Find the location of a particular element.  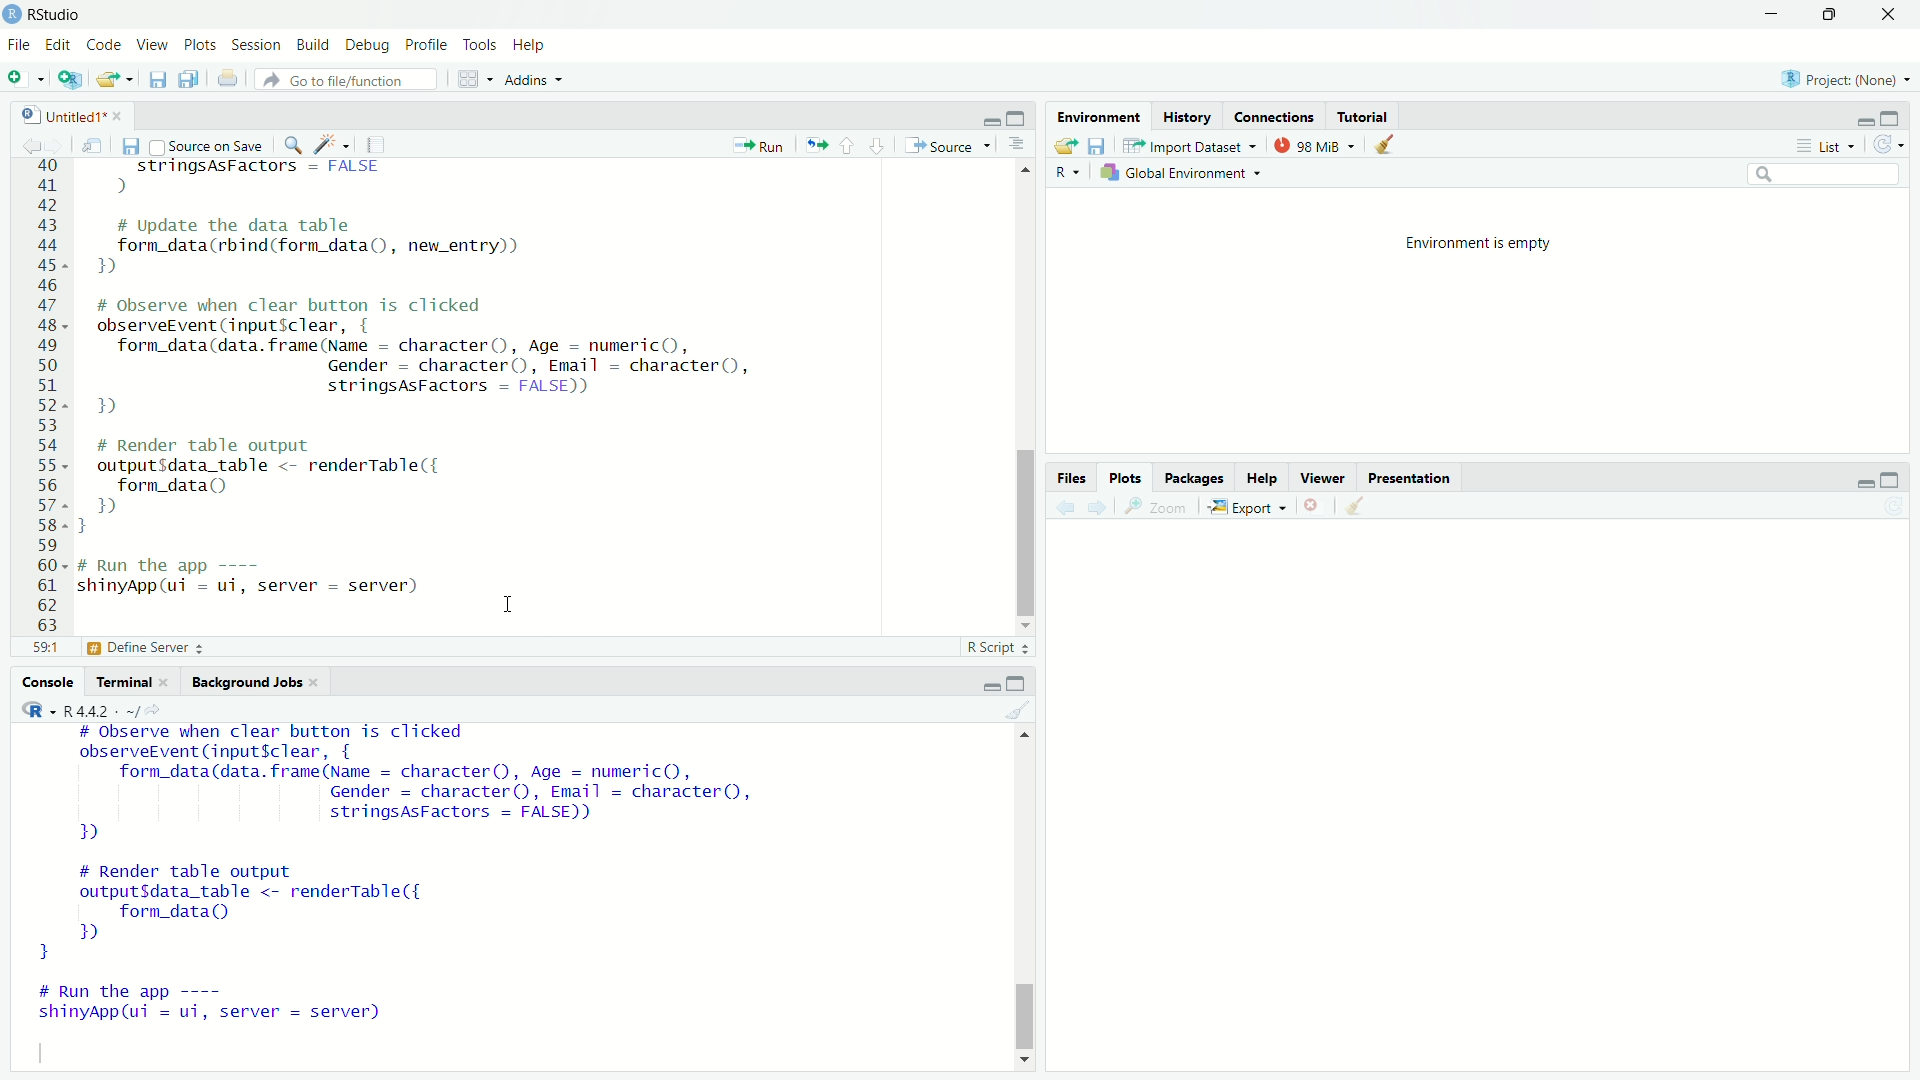

environment is empty is located at coordinates (1464, 241).